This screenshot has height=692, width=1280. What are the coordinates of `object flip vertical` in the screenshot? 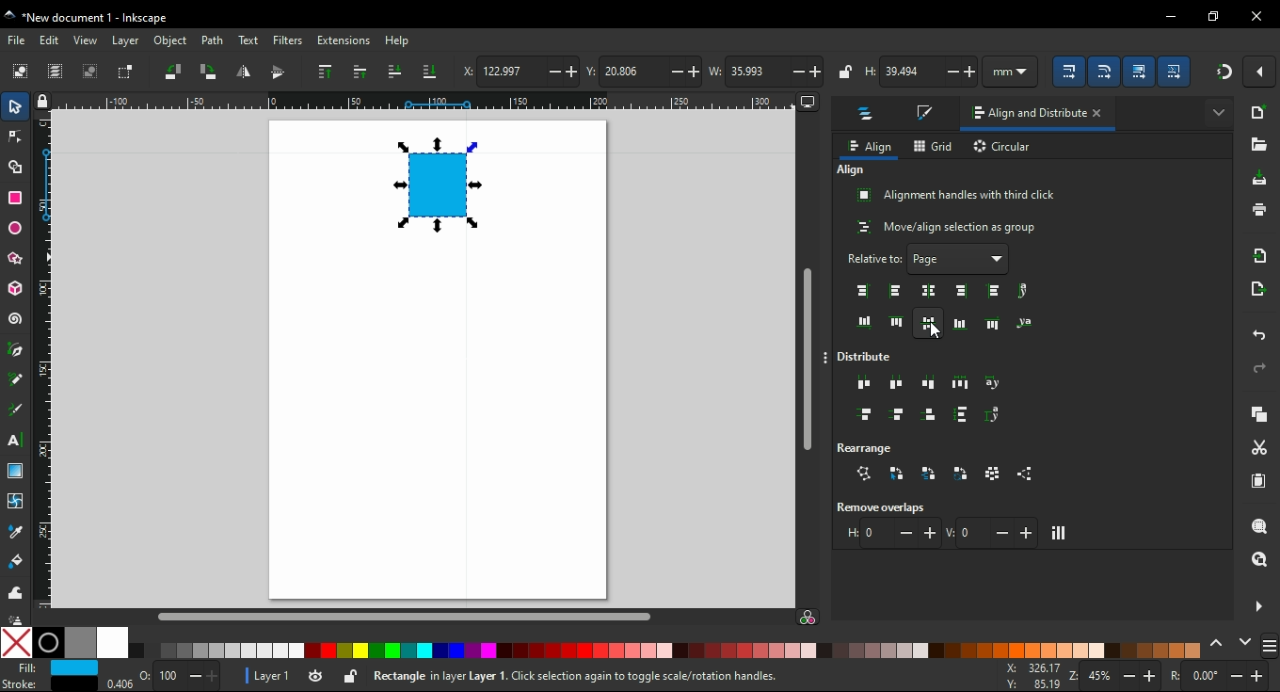 It's located at (278, 73).